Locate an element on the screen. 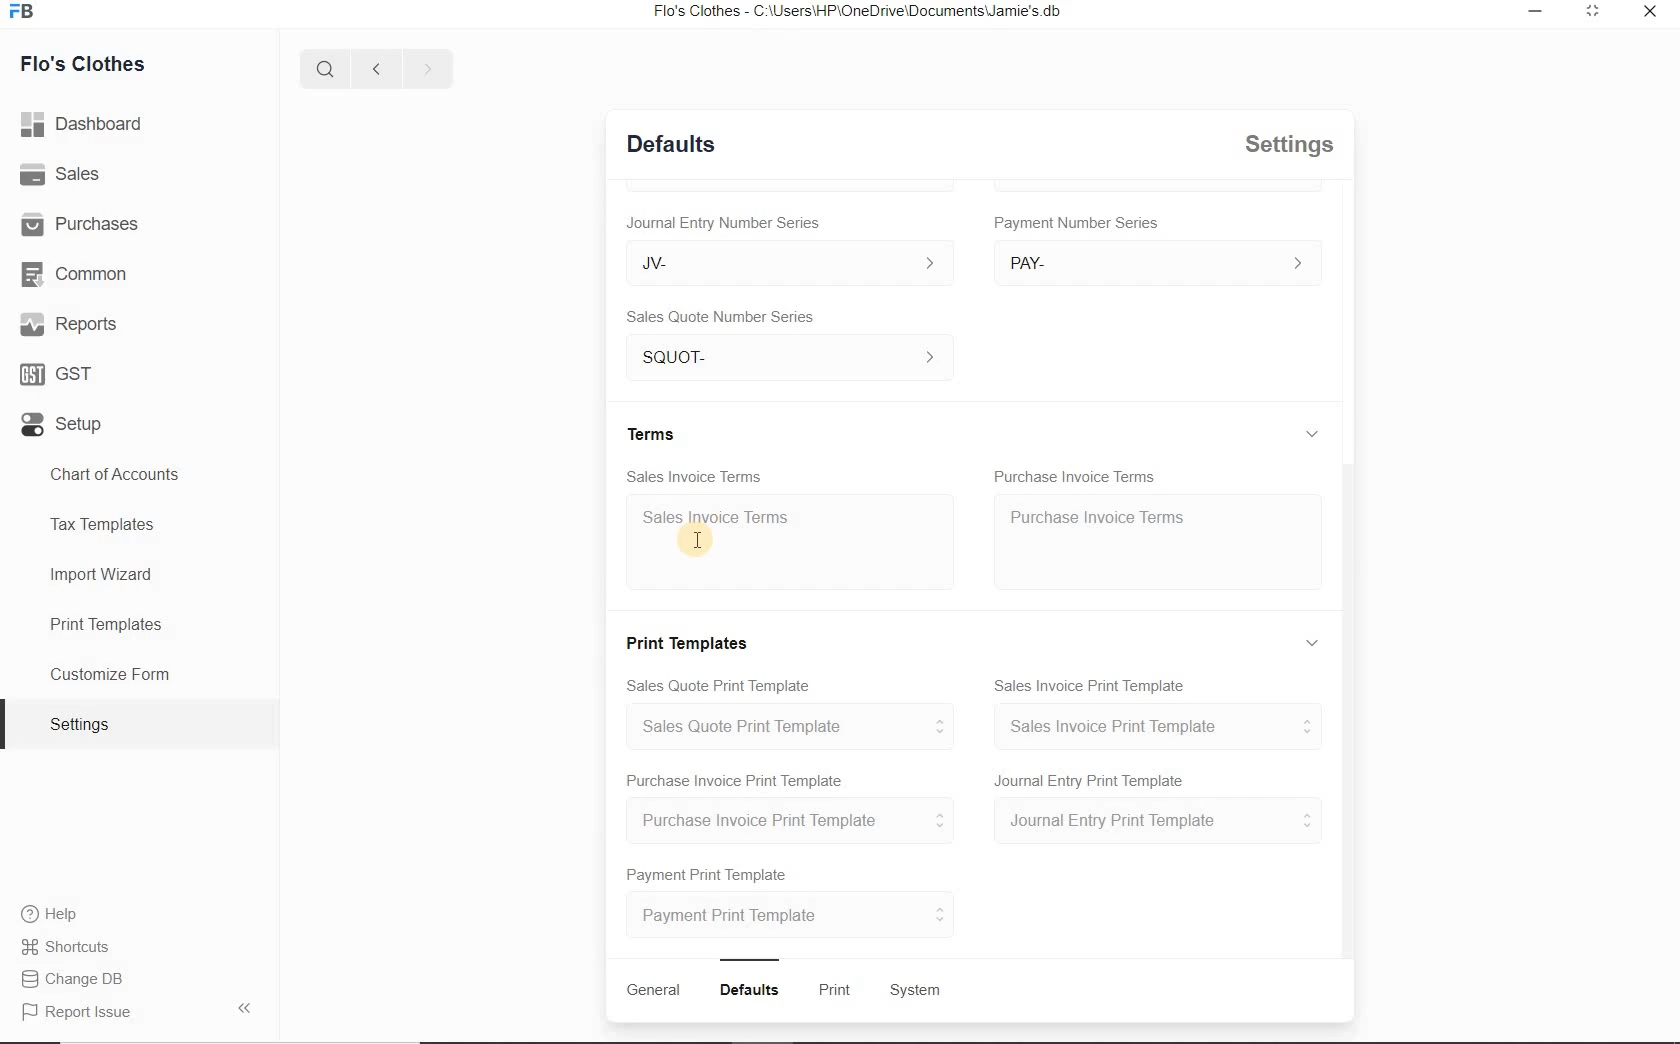  Dashboard is located at coordinates (87, 126).